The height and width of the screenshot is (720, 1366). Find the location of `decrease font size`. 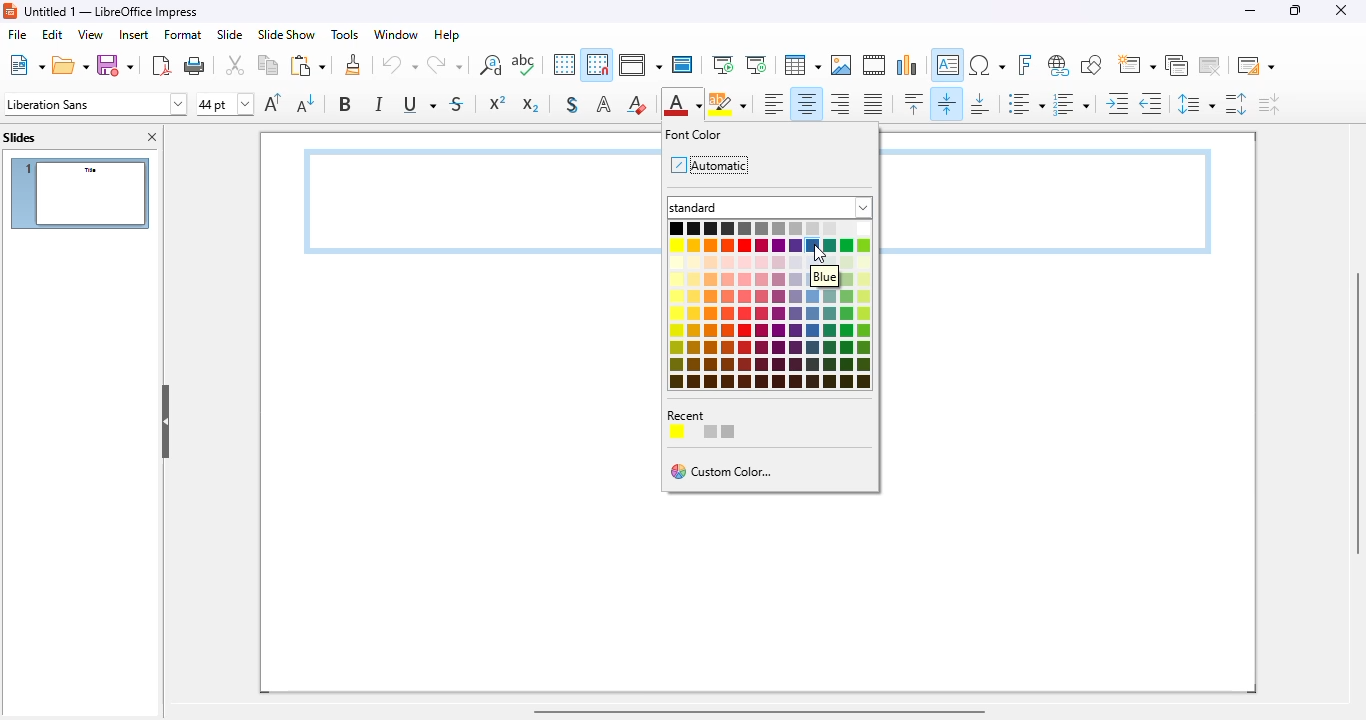

decrease font size is located at coordinates (306, 103).